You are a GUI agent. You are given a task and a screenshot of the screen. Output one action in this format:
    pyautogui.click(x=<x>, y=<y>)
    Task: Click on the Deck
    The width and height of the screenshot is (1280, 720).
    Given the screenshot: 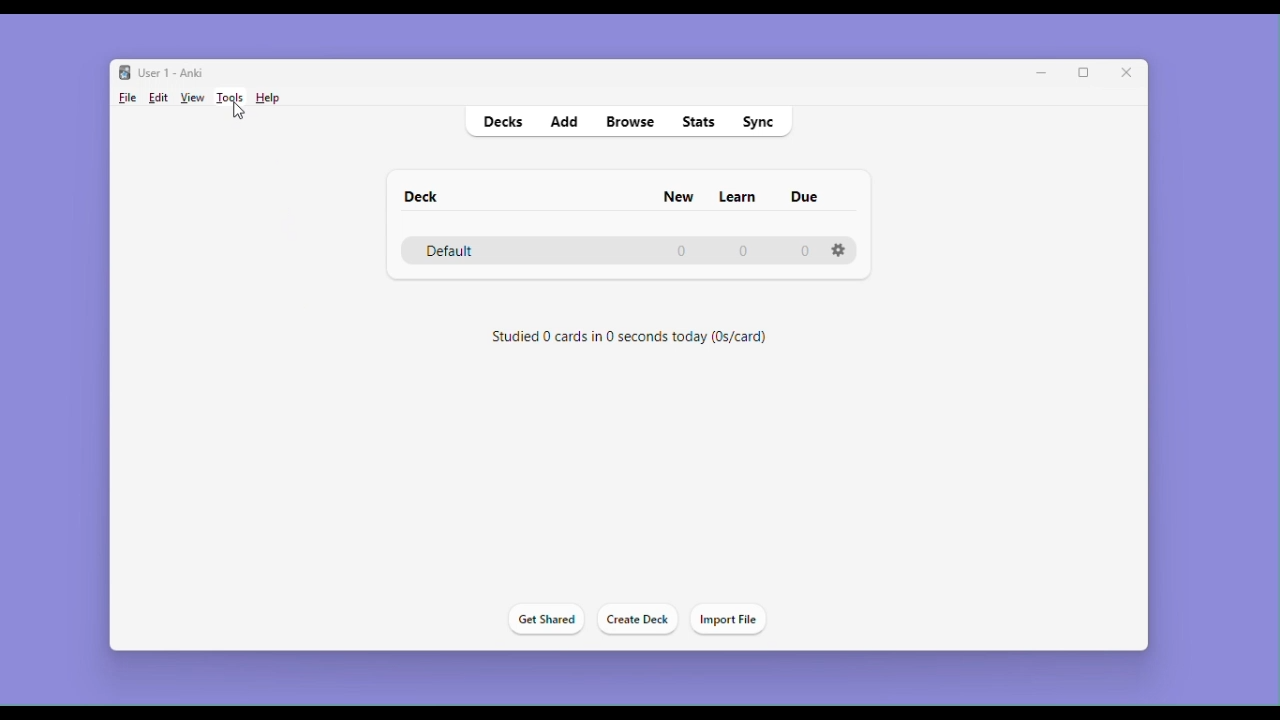 What is the action you would take?
    pyautogui.click(x=424, y=194)
    